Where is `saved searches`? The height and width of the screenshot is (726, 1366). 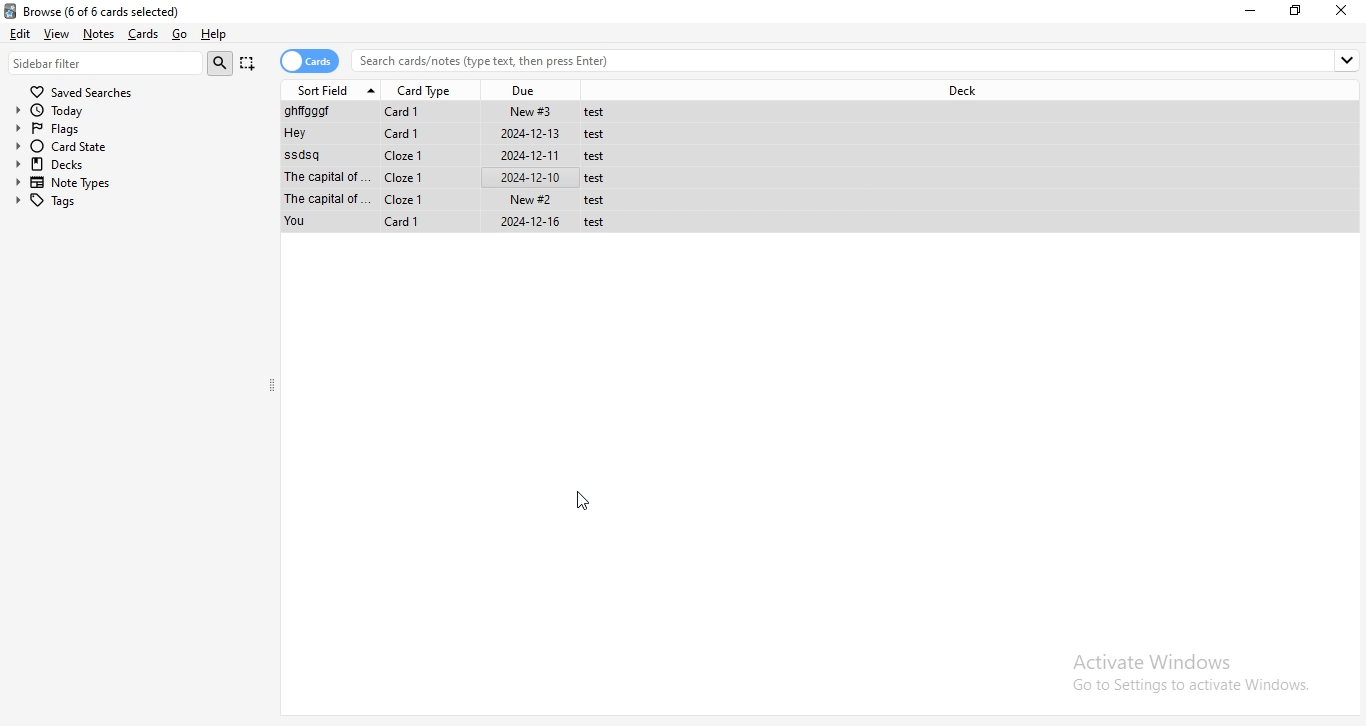 saved searches is located at coordinates (81, 91).